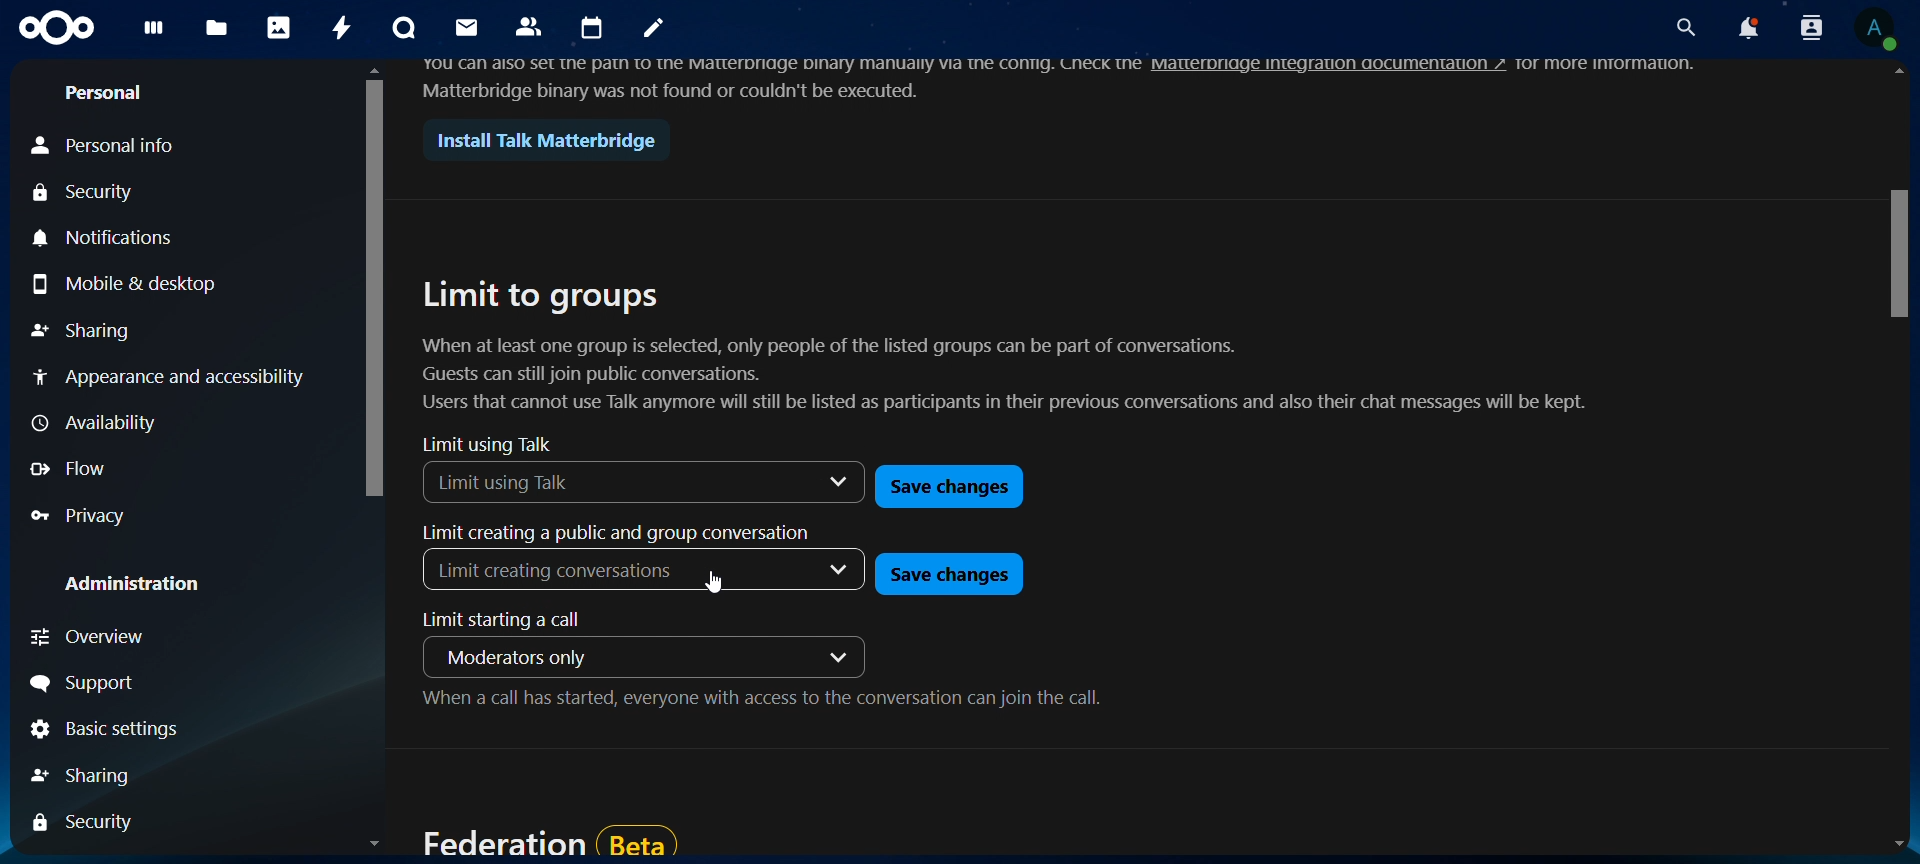 This screenshot has height=864, width=1920. Describe the element at coordinates (402, 28) in the screenshot. I see `talk` at that location.